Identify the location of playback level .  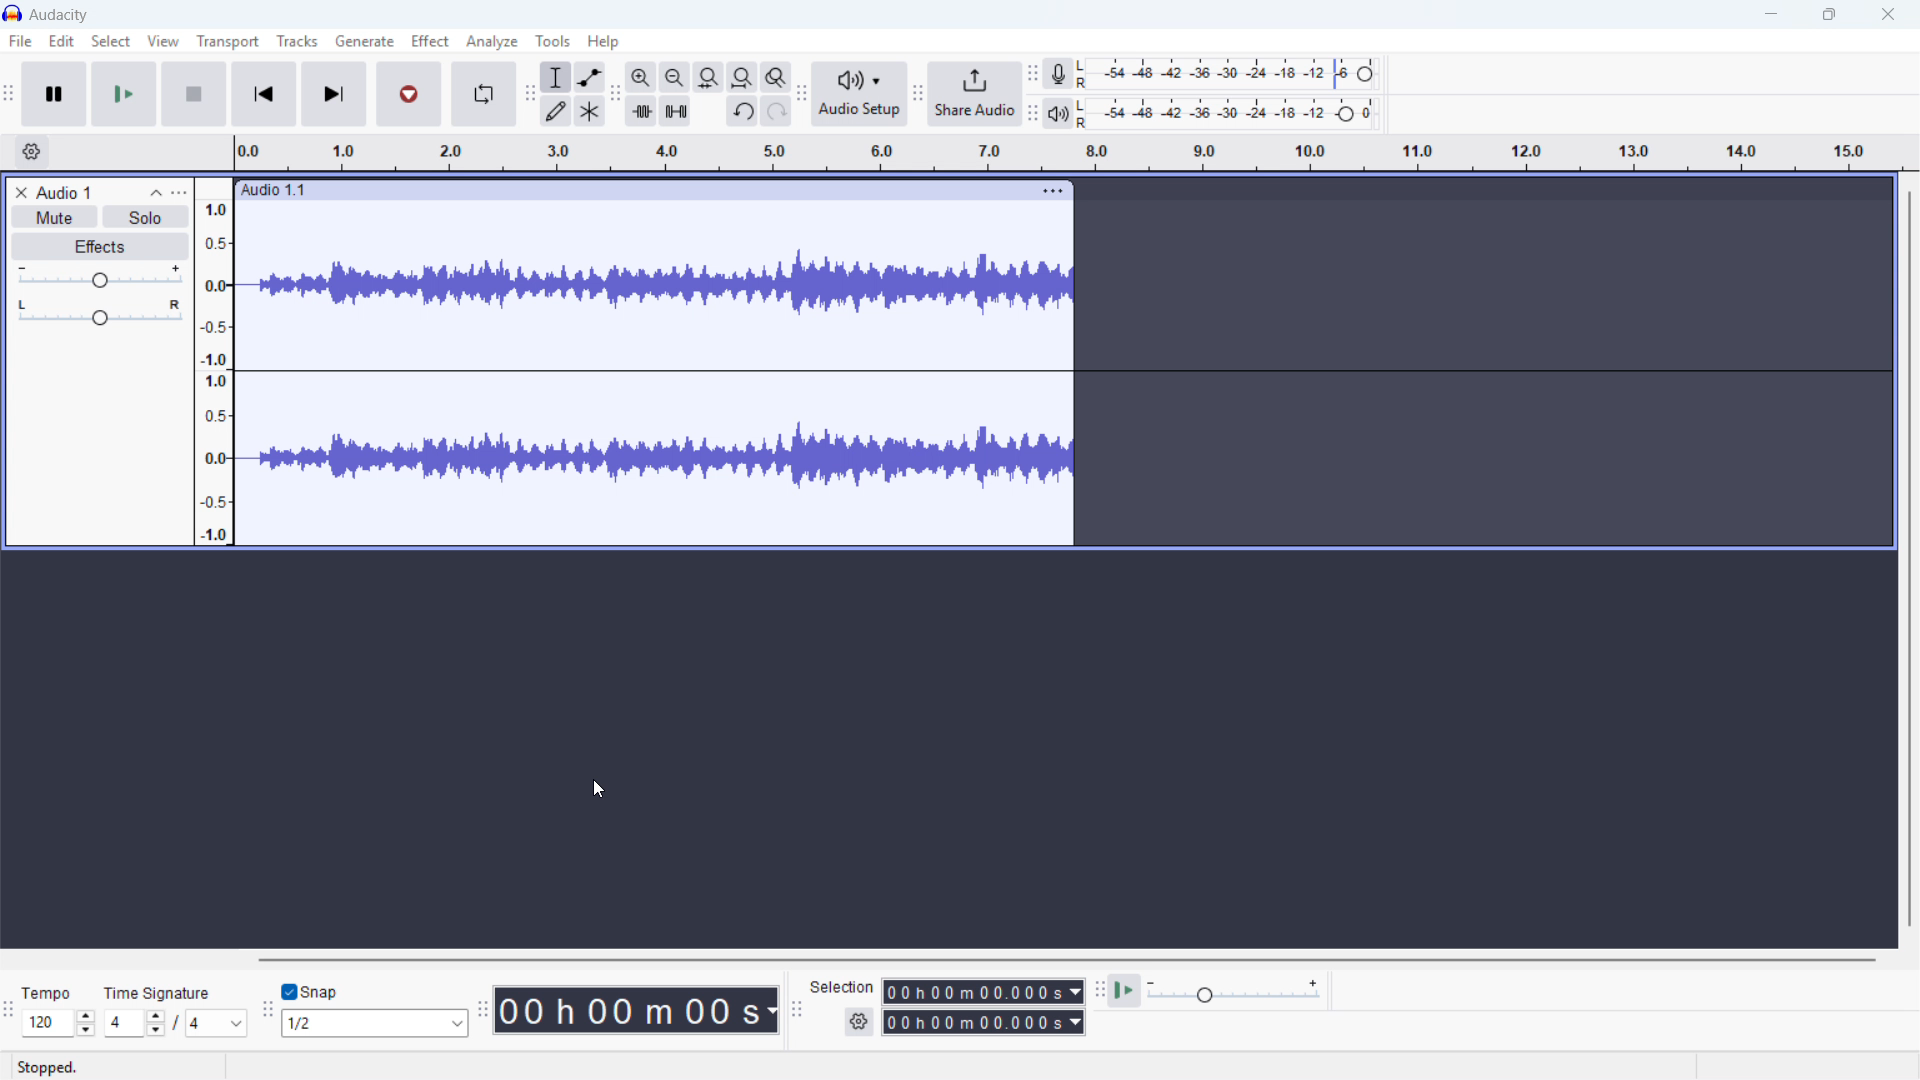
(1233, 114).